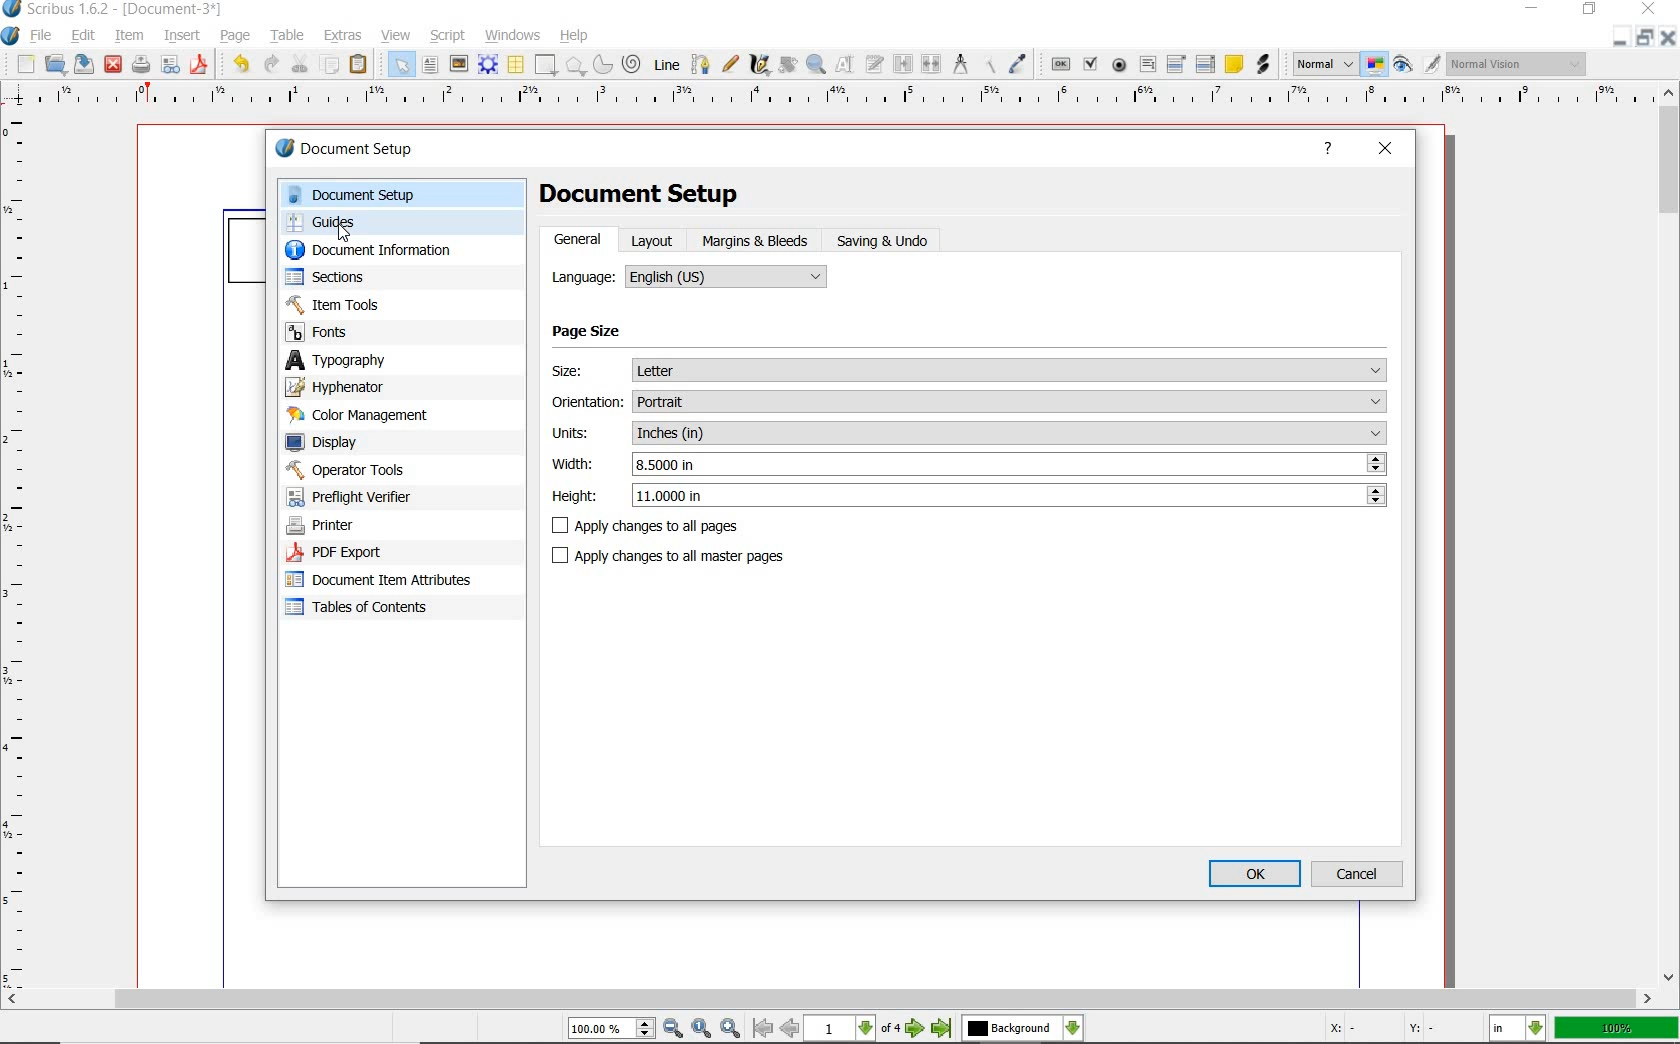 Image resolution: width=1680 pixels, height=1044 pixels. Describe the element at coordinates (197, 65) in the screenshot. I see `save as pdf` at that location.